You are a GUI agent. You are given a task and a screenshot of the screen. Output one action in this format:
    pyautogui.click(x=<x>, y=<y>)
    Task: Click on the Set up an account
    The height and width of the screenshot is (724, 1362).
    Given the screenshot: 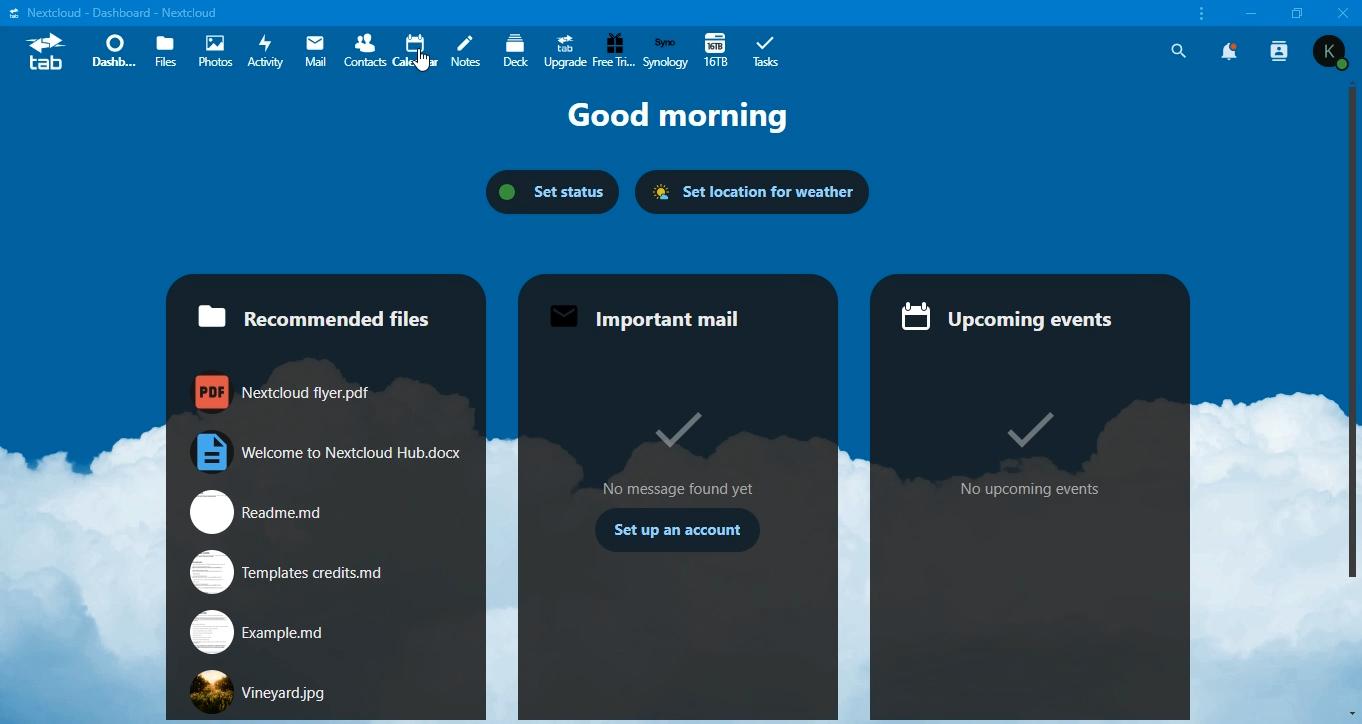 What is the action you would take?
    pyautogui.click(x=679, y=534)
    